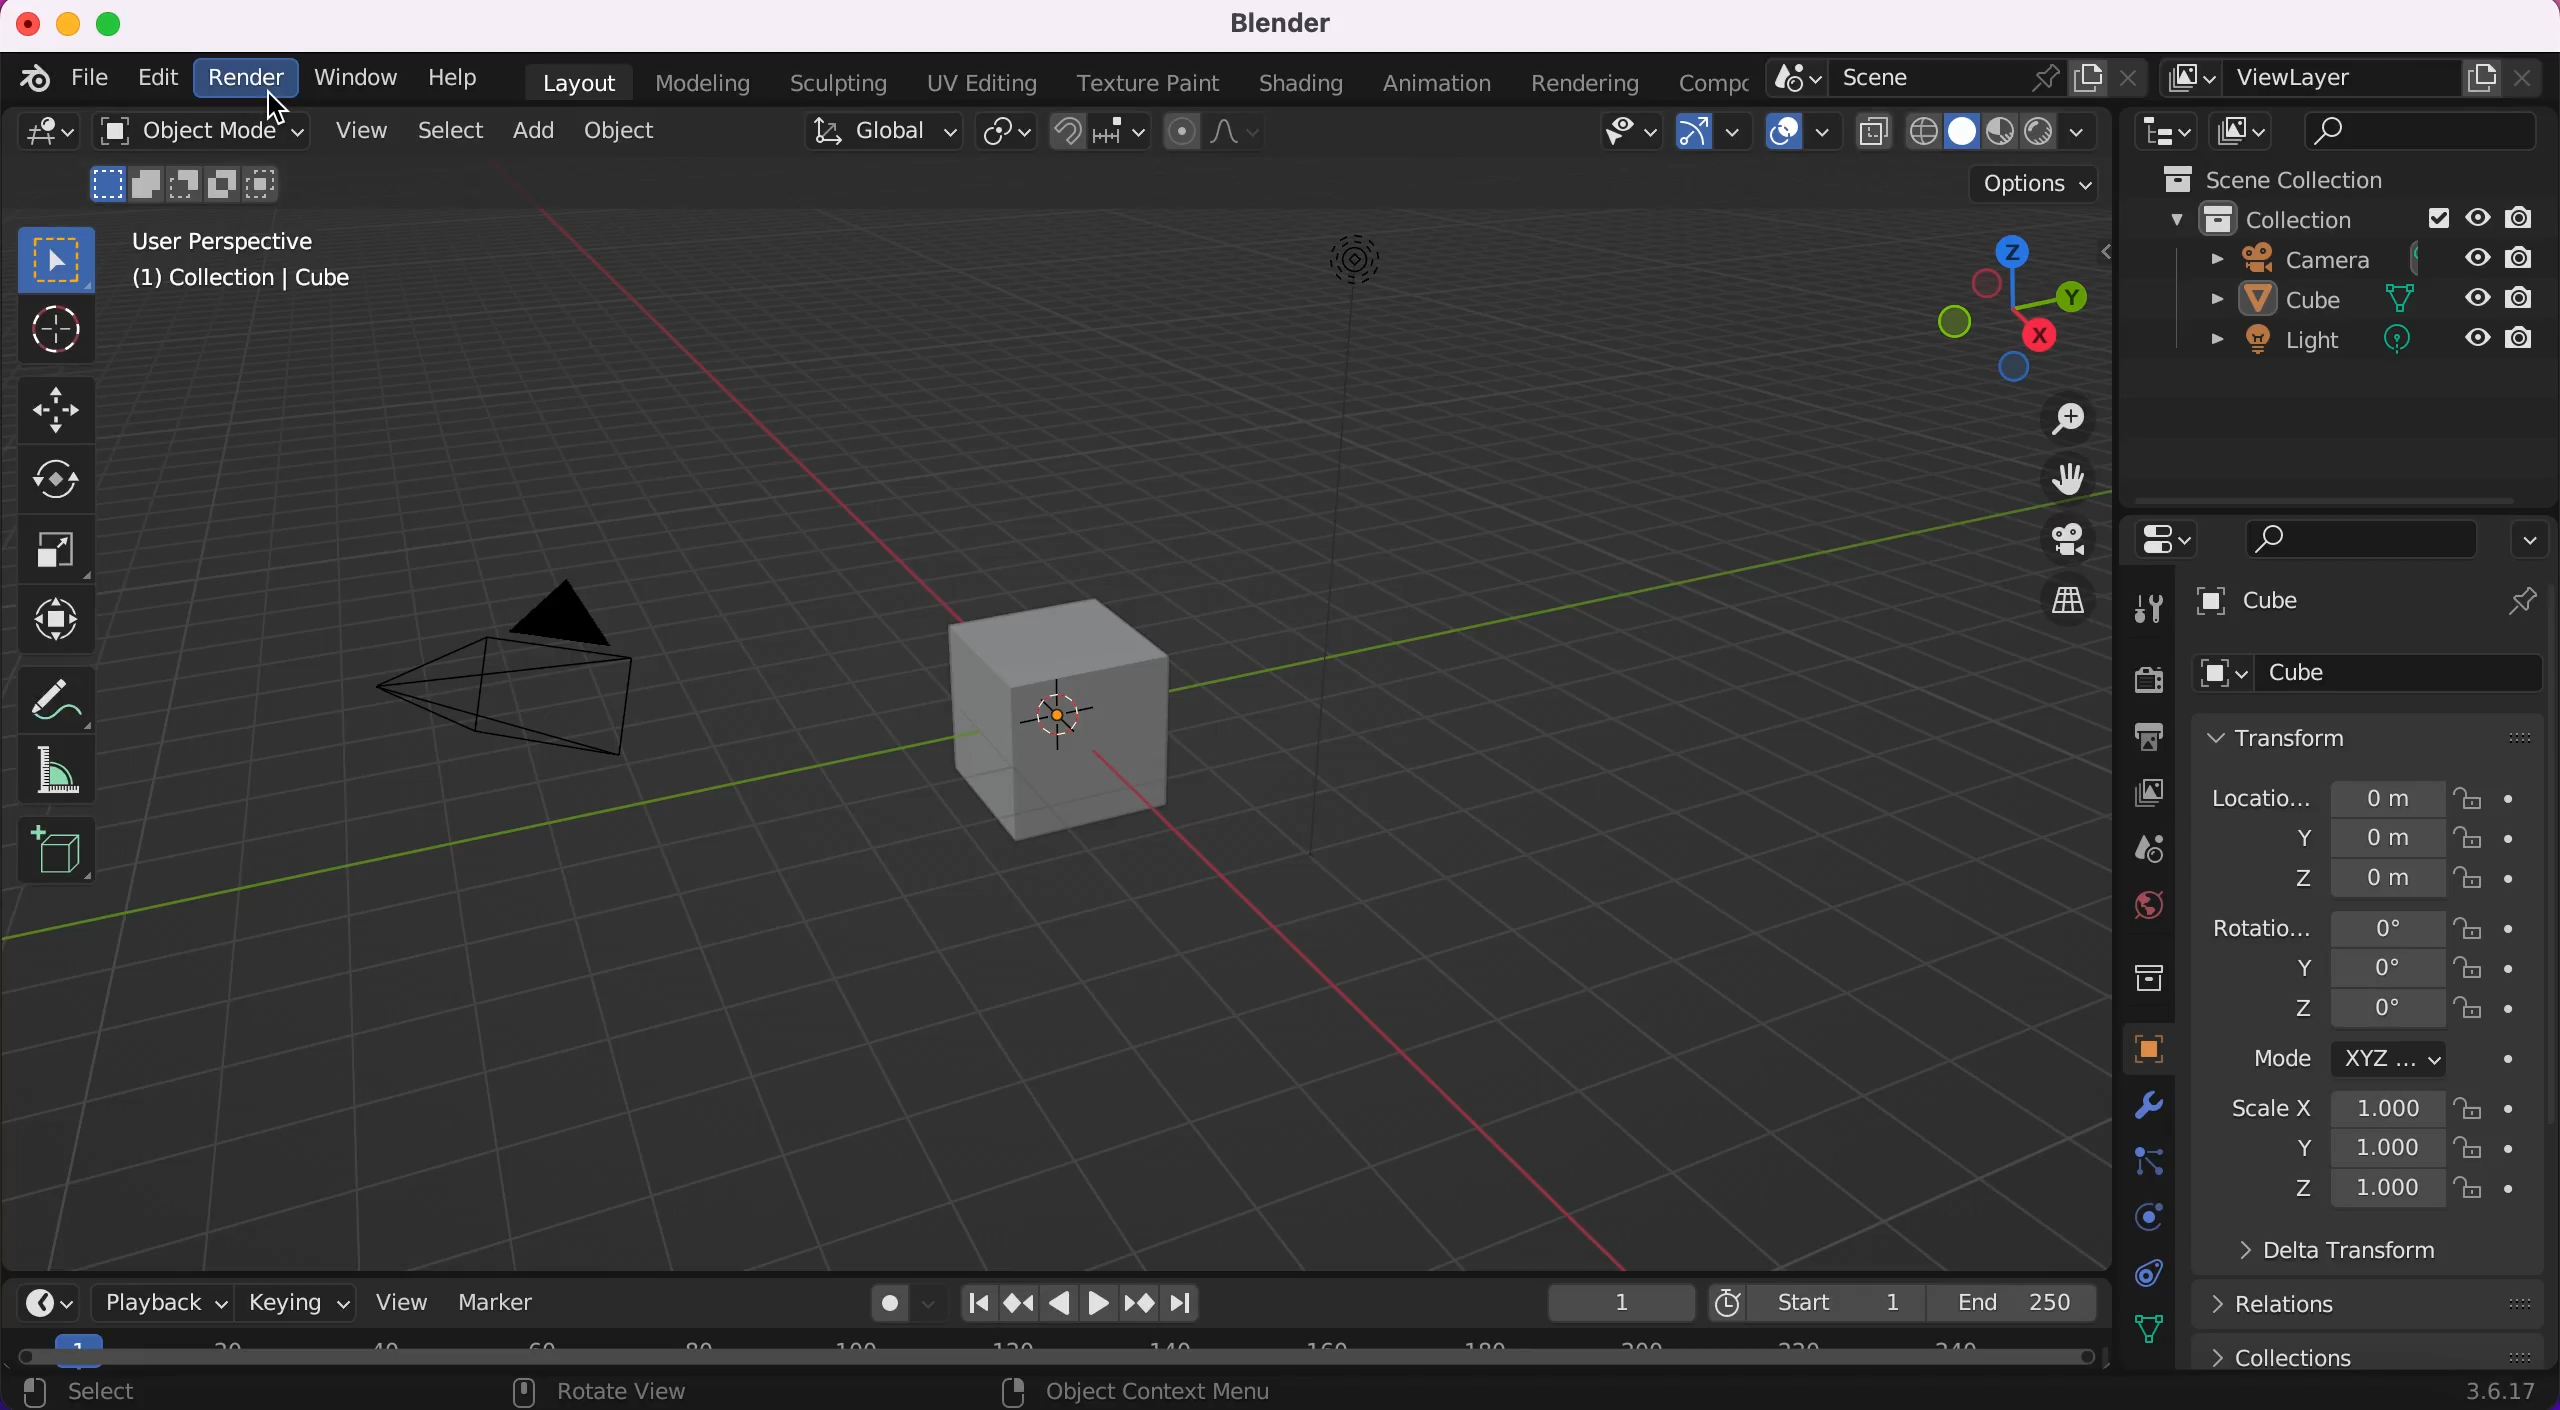 Image resolution: width=2560 pixels, height=1410 pixels. I want to click on lock, so click(2492, 967).